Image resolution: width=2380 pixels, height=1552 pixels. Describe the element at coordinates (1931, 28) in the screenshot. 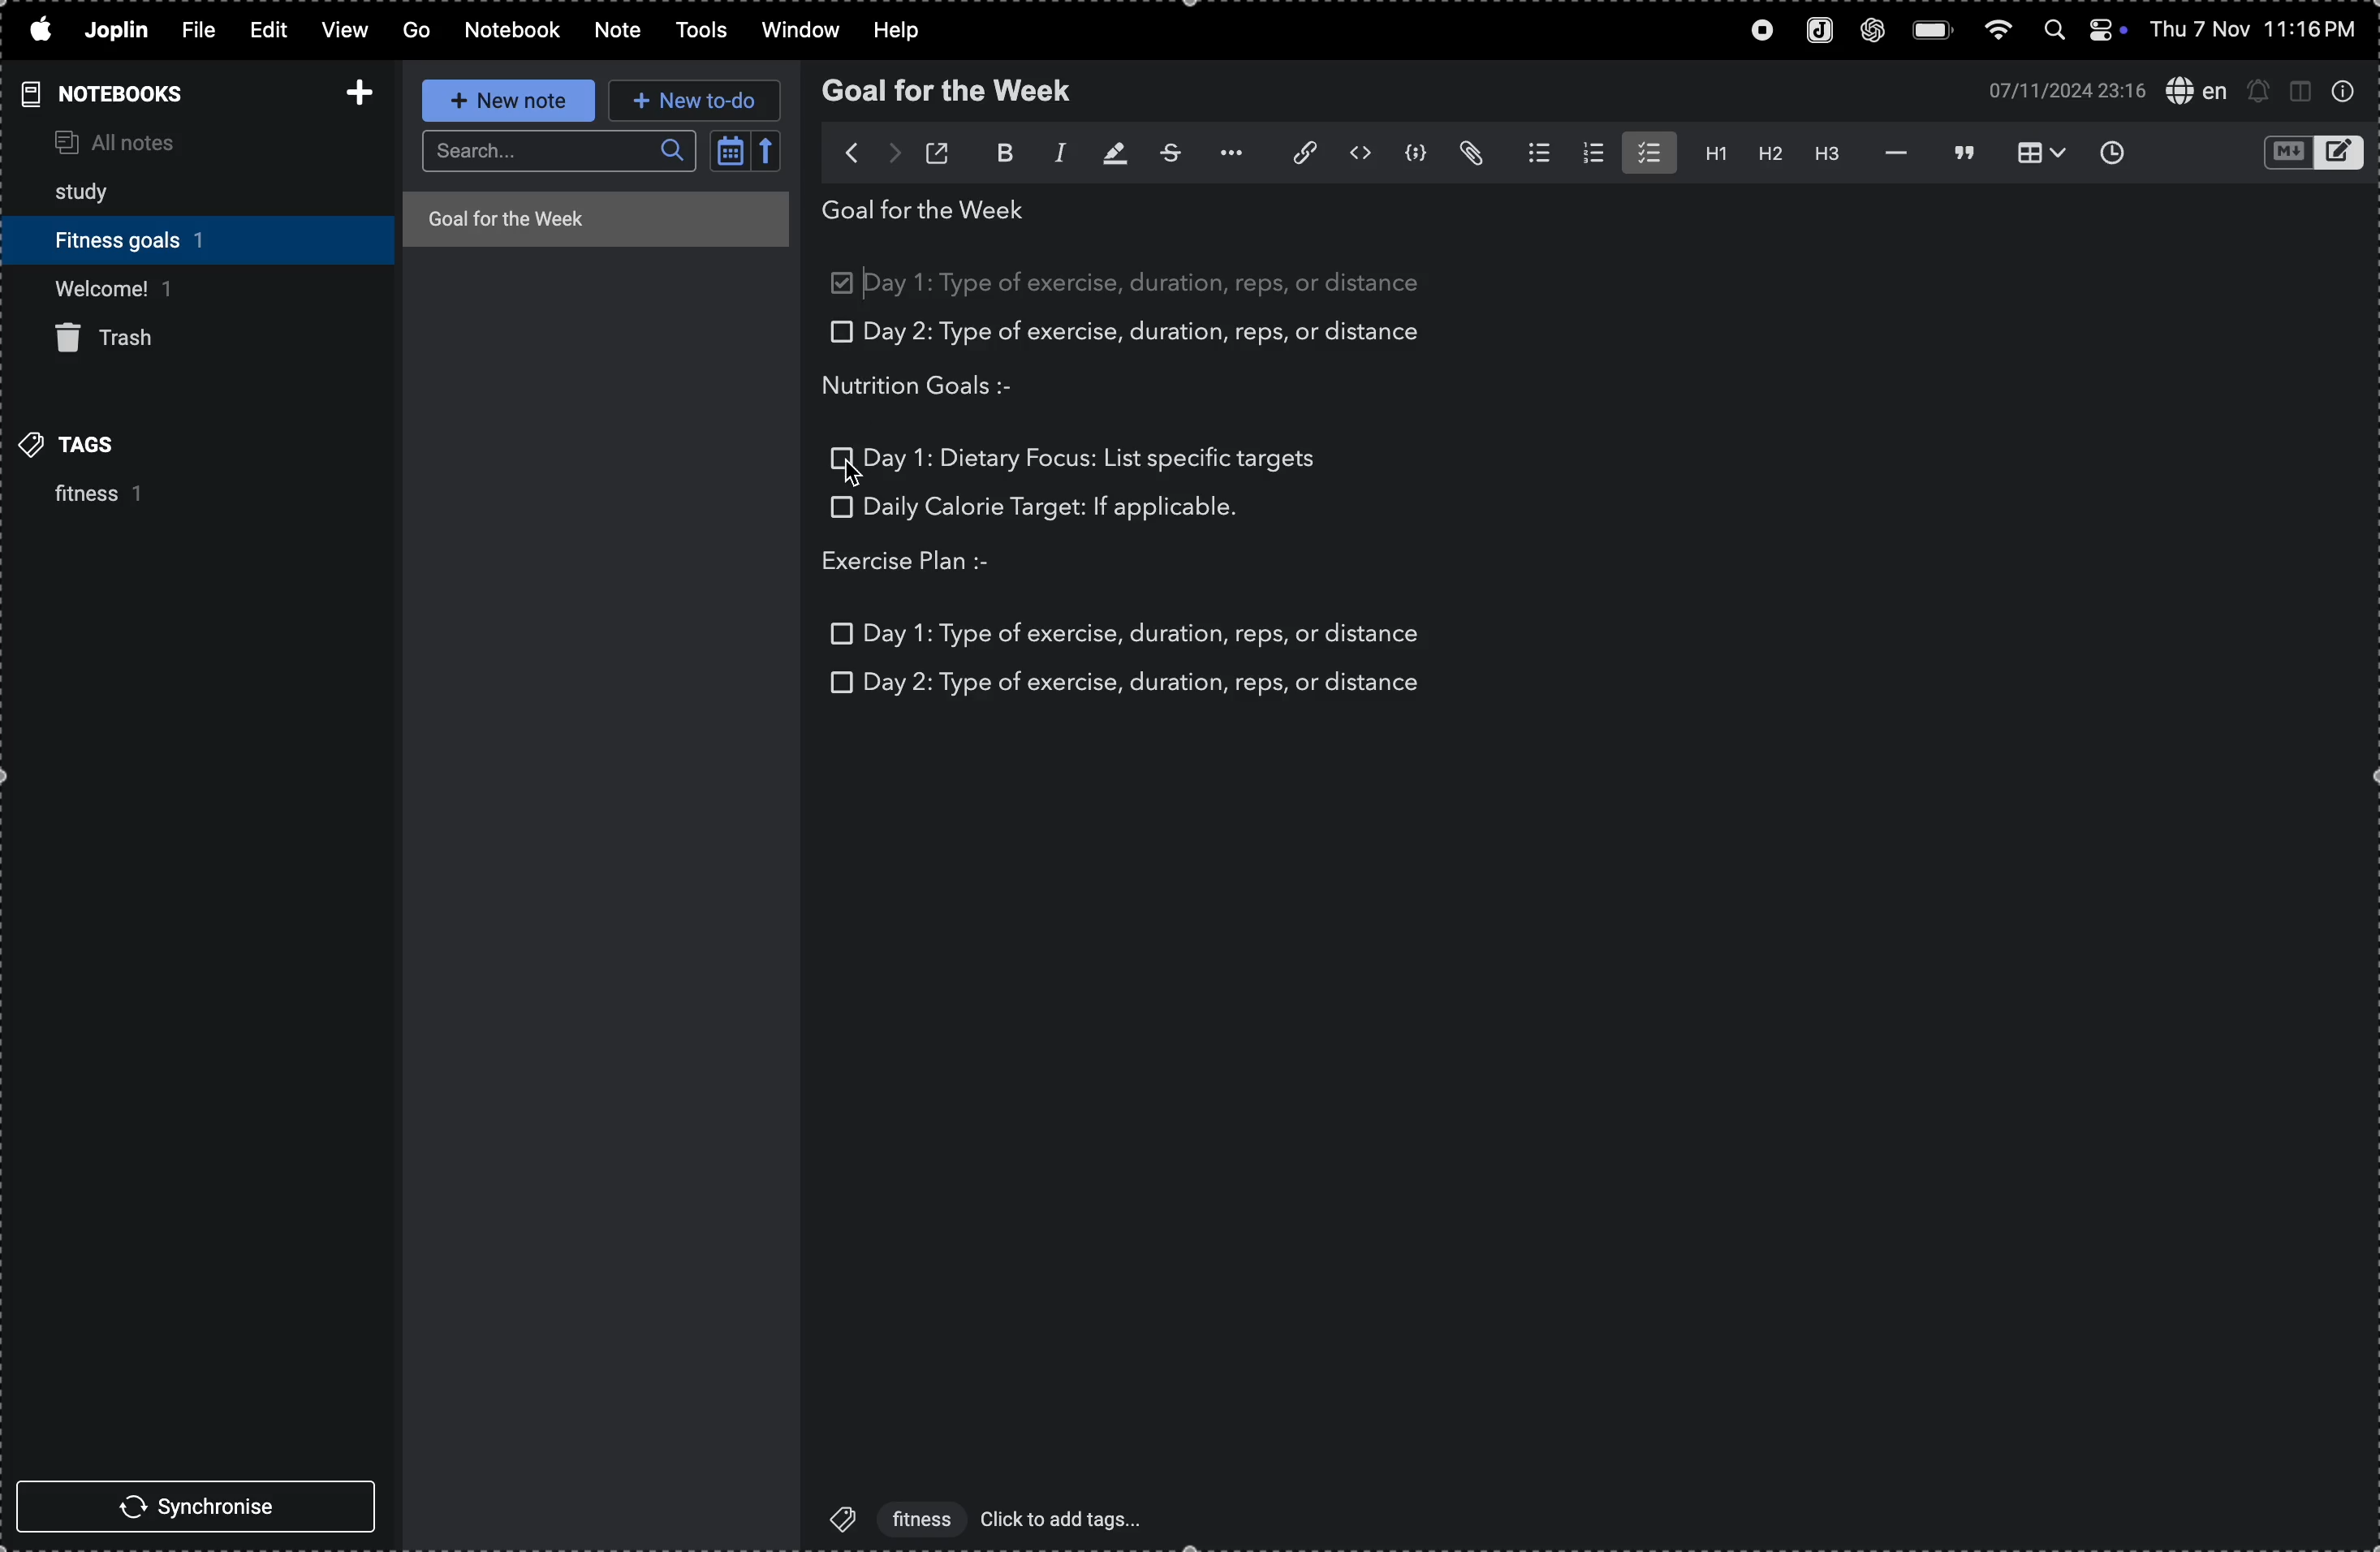

I see `battery` at that location.